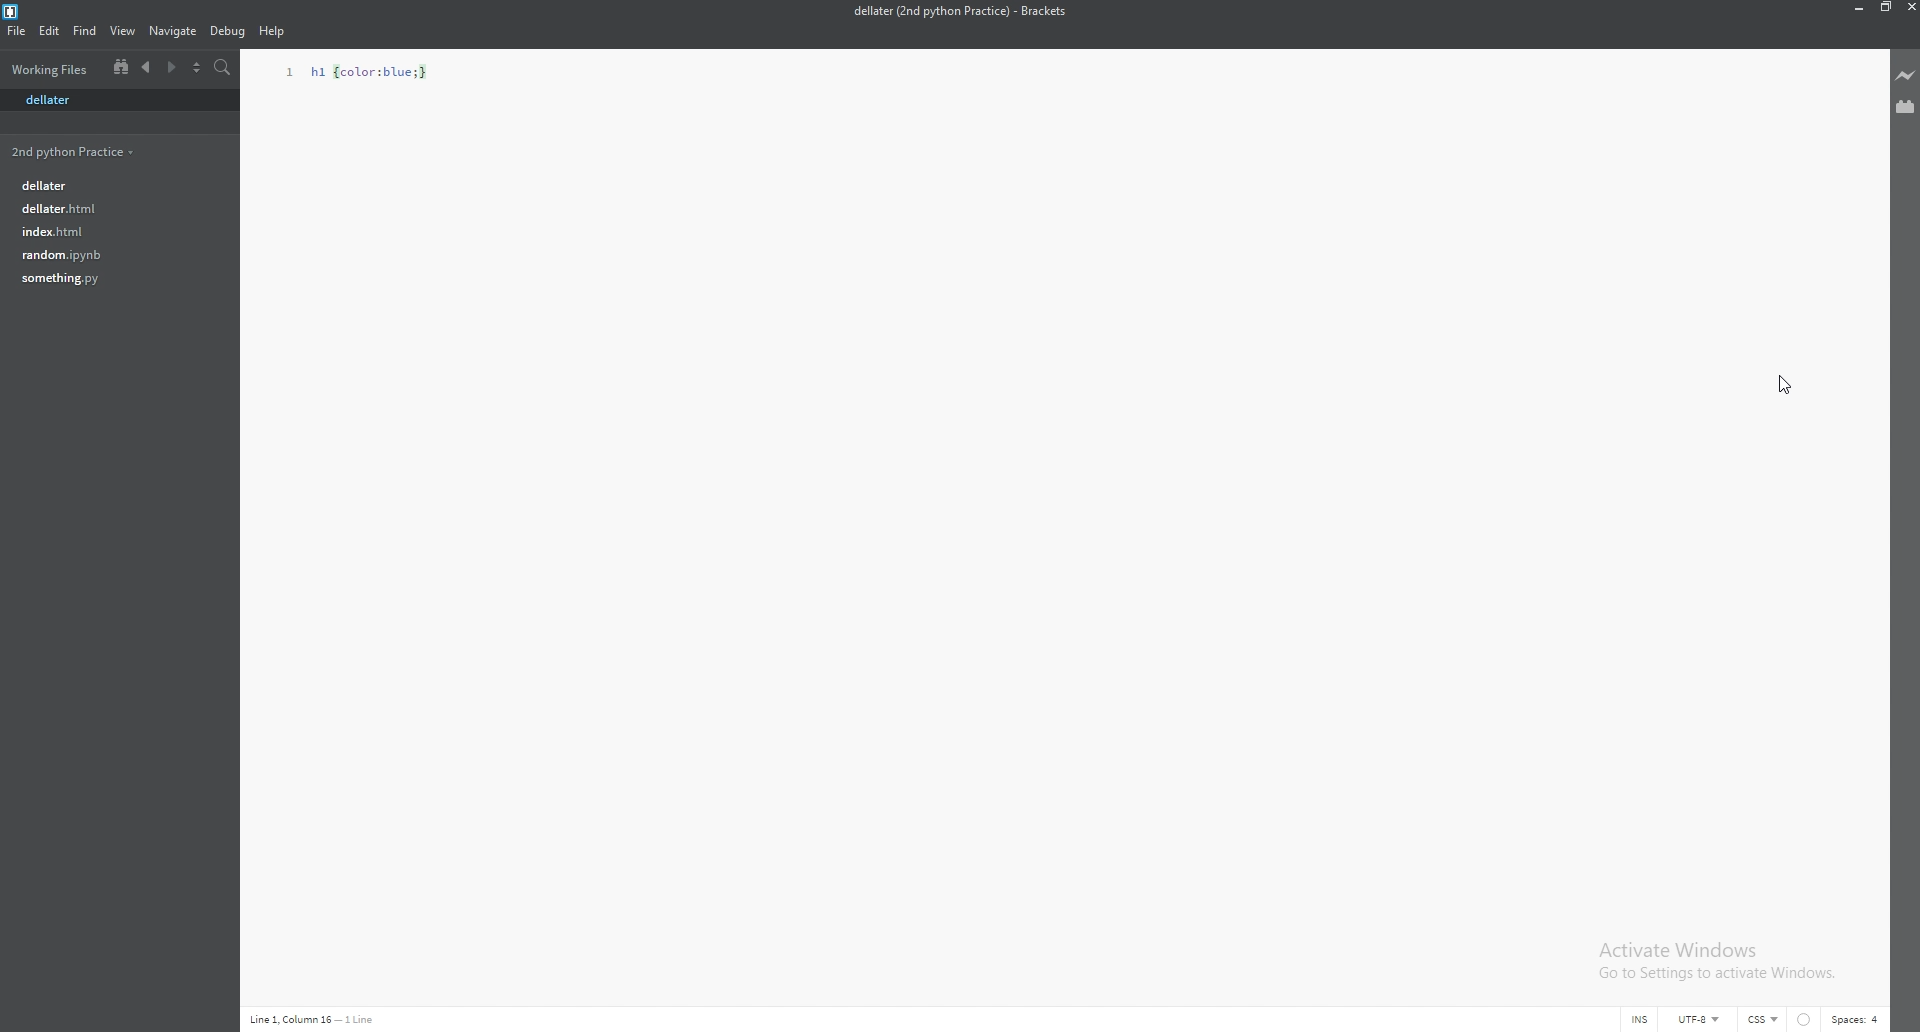 Image resolution: width=1920 pixels, height=1032 pixels. Describe the element at coordinates (1906, 75) in the screenshot. I see `live preview` at that location.